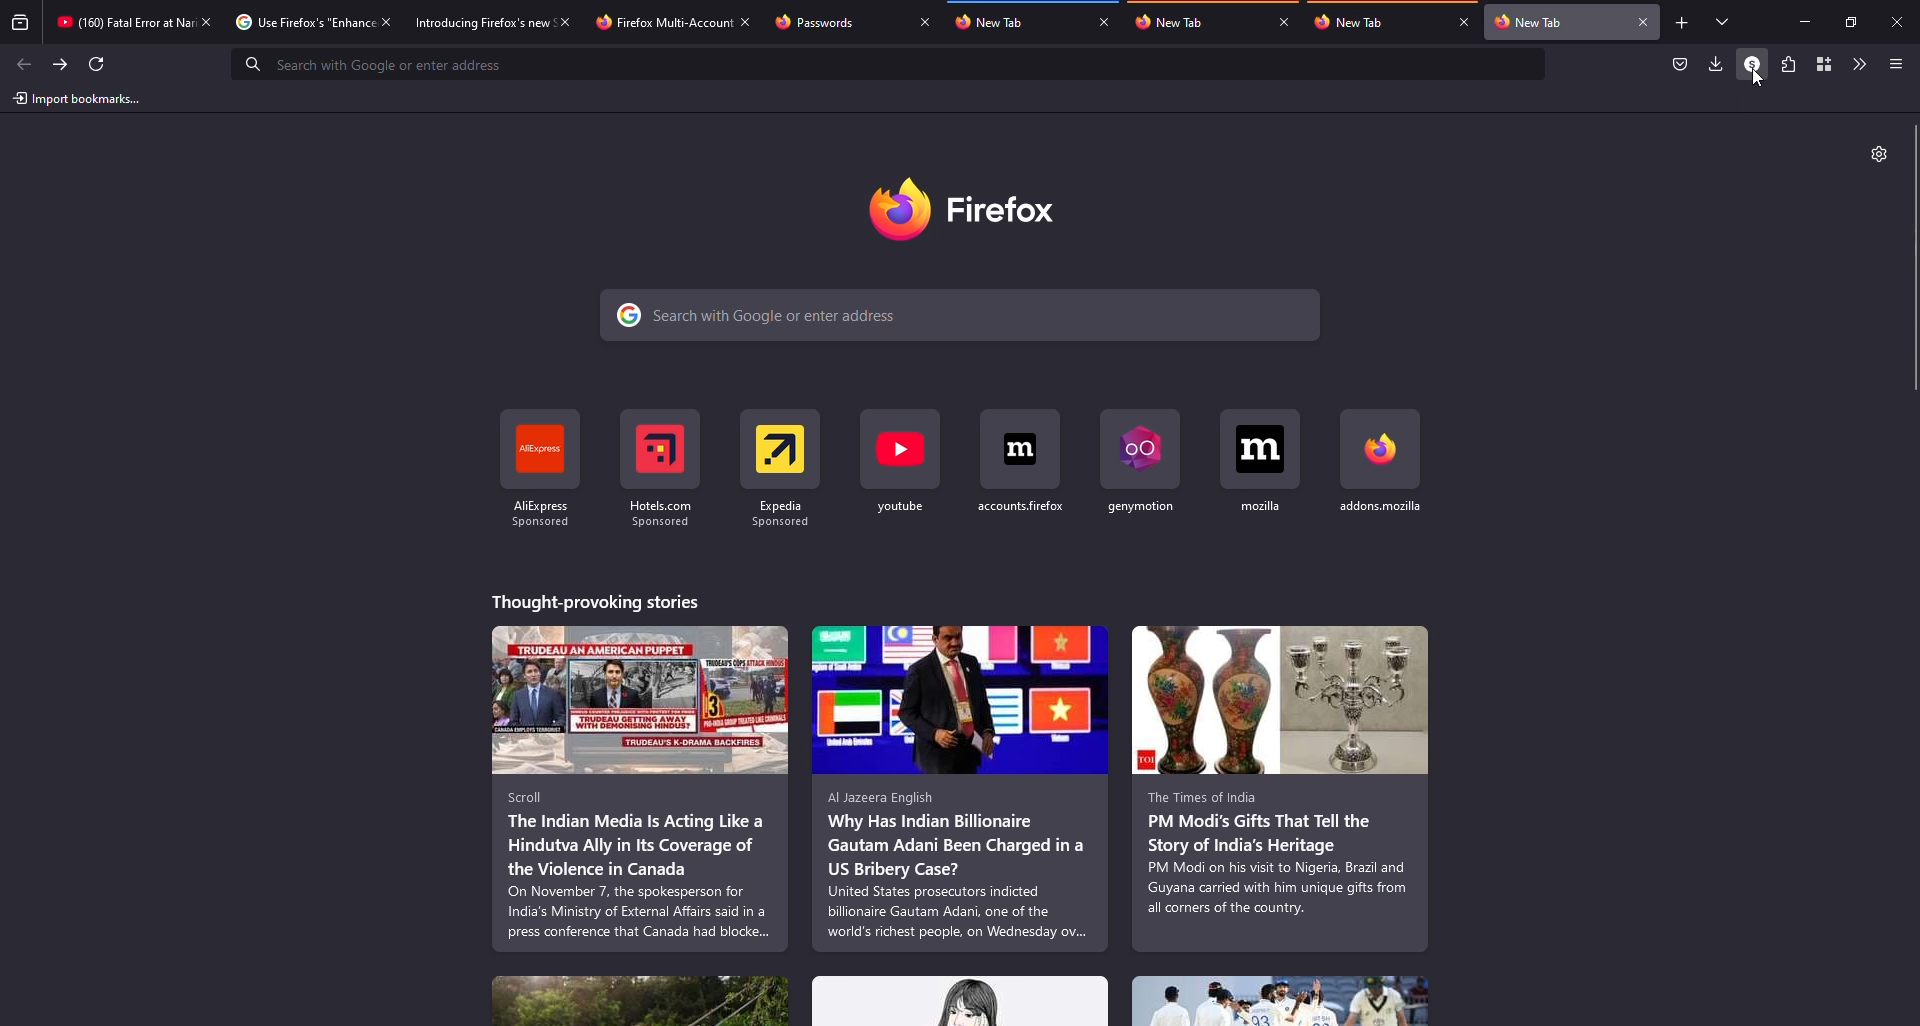 The height and width of the screenshot is (1026, 1920). What do you see at coordinates (642, 788) in the screenshot?
I see `stories` at bounding box center [642, 788].